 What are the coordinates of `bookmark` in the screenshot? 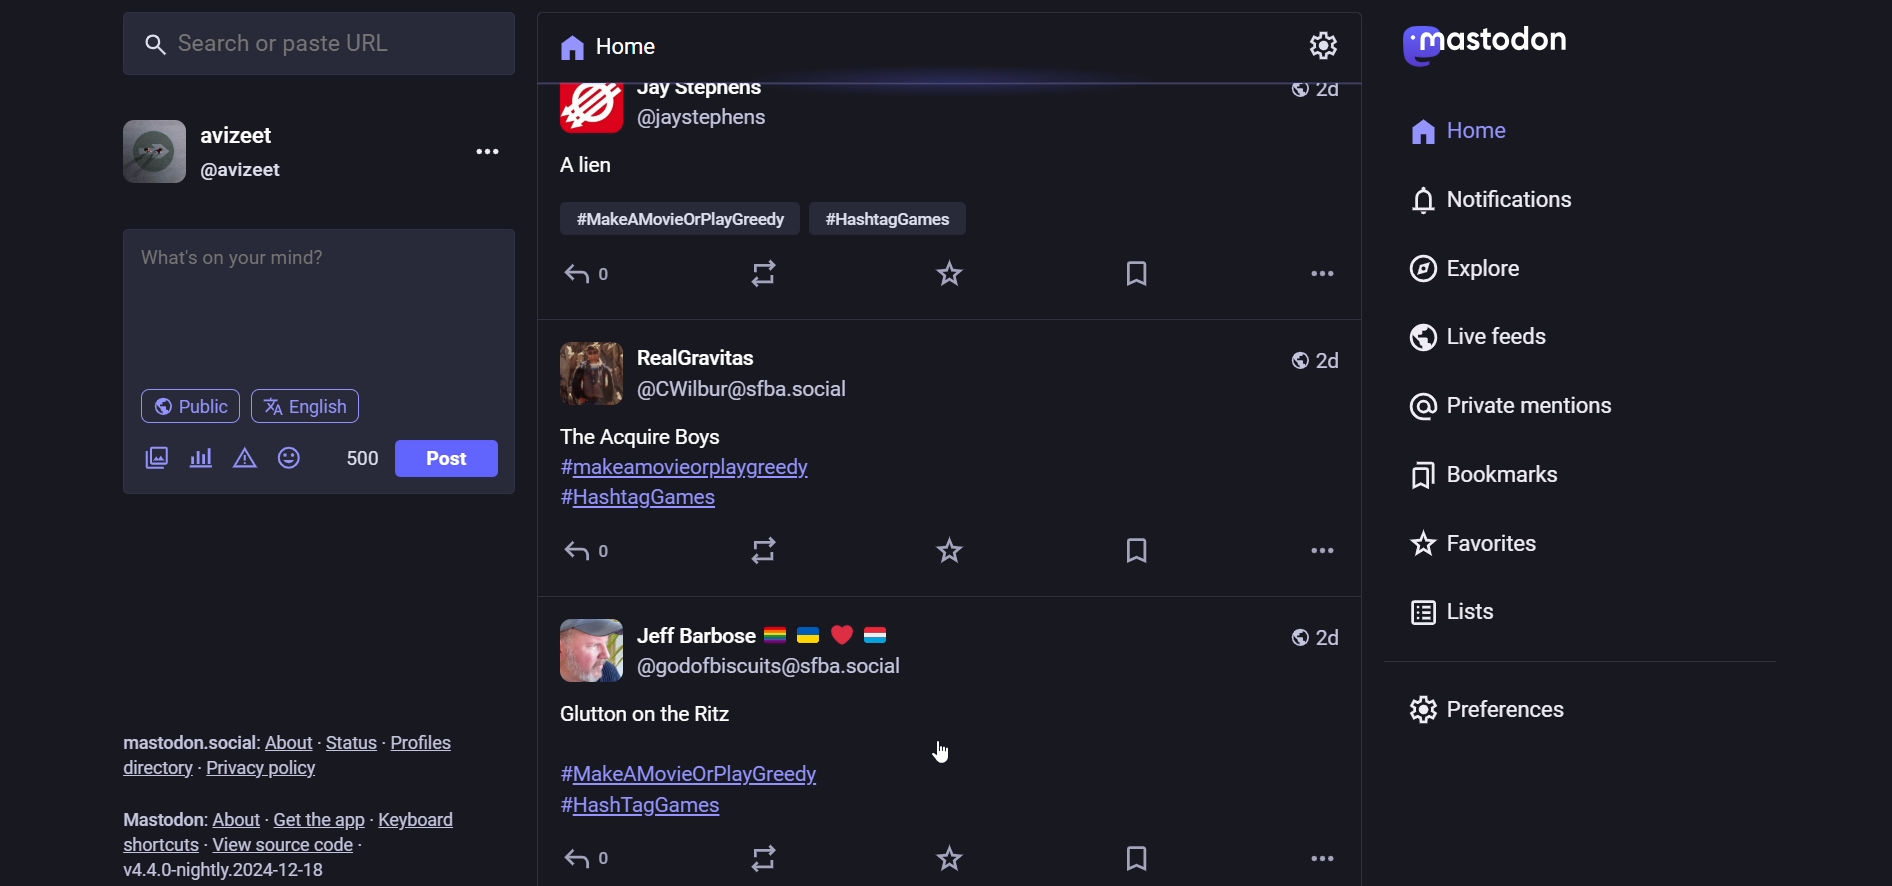 It's located at (1483, 471).